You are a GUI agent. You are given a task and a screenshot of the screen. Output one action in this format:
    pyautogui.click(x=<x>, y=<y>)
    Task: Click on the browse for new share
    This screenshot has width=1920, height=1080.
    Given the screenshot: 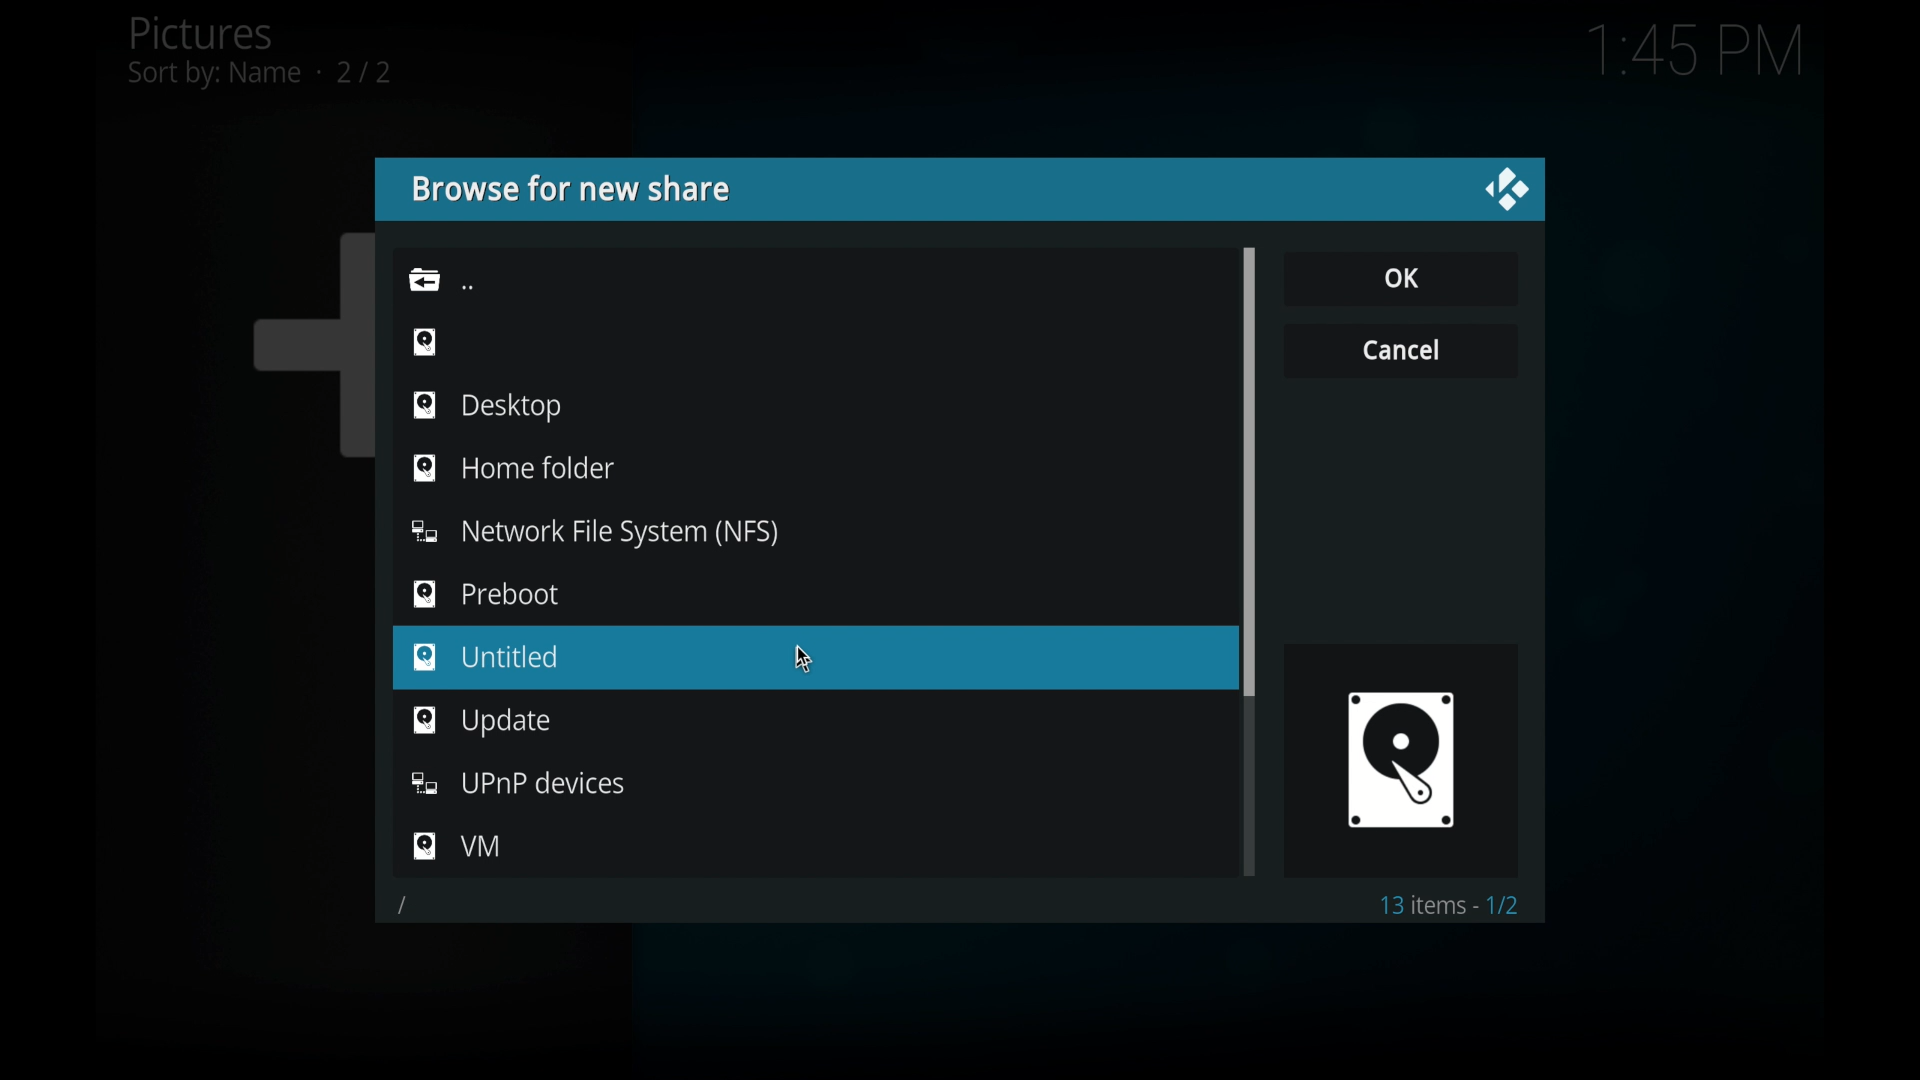 What is the action you would take?
    pyautogui.click(x=576, y=189)
    